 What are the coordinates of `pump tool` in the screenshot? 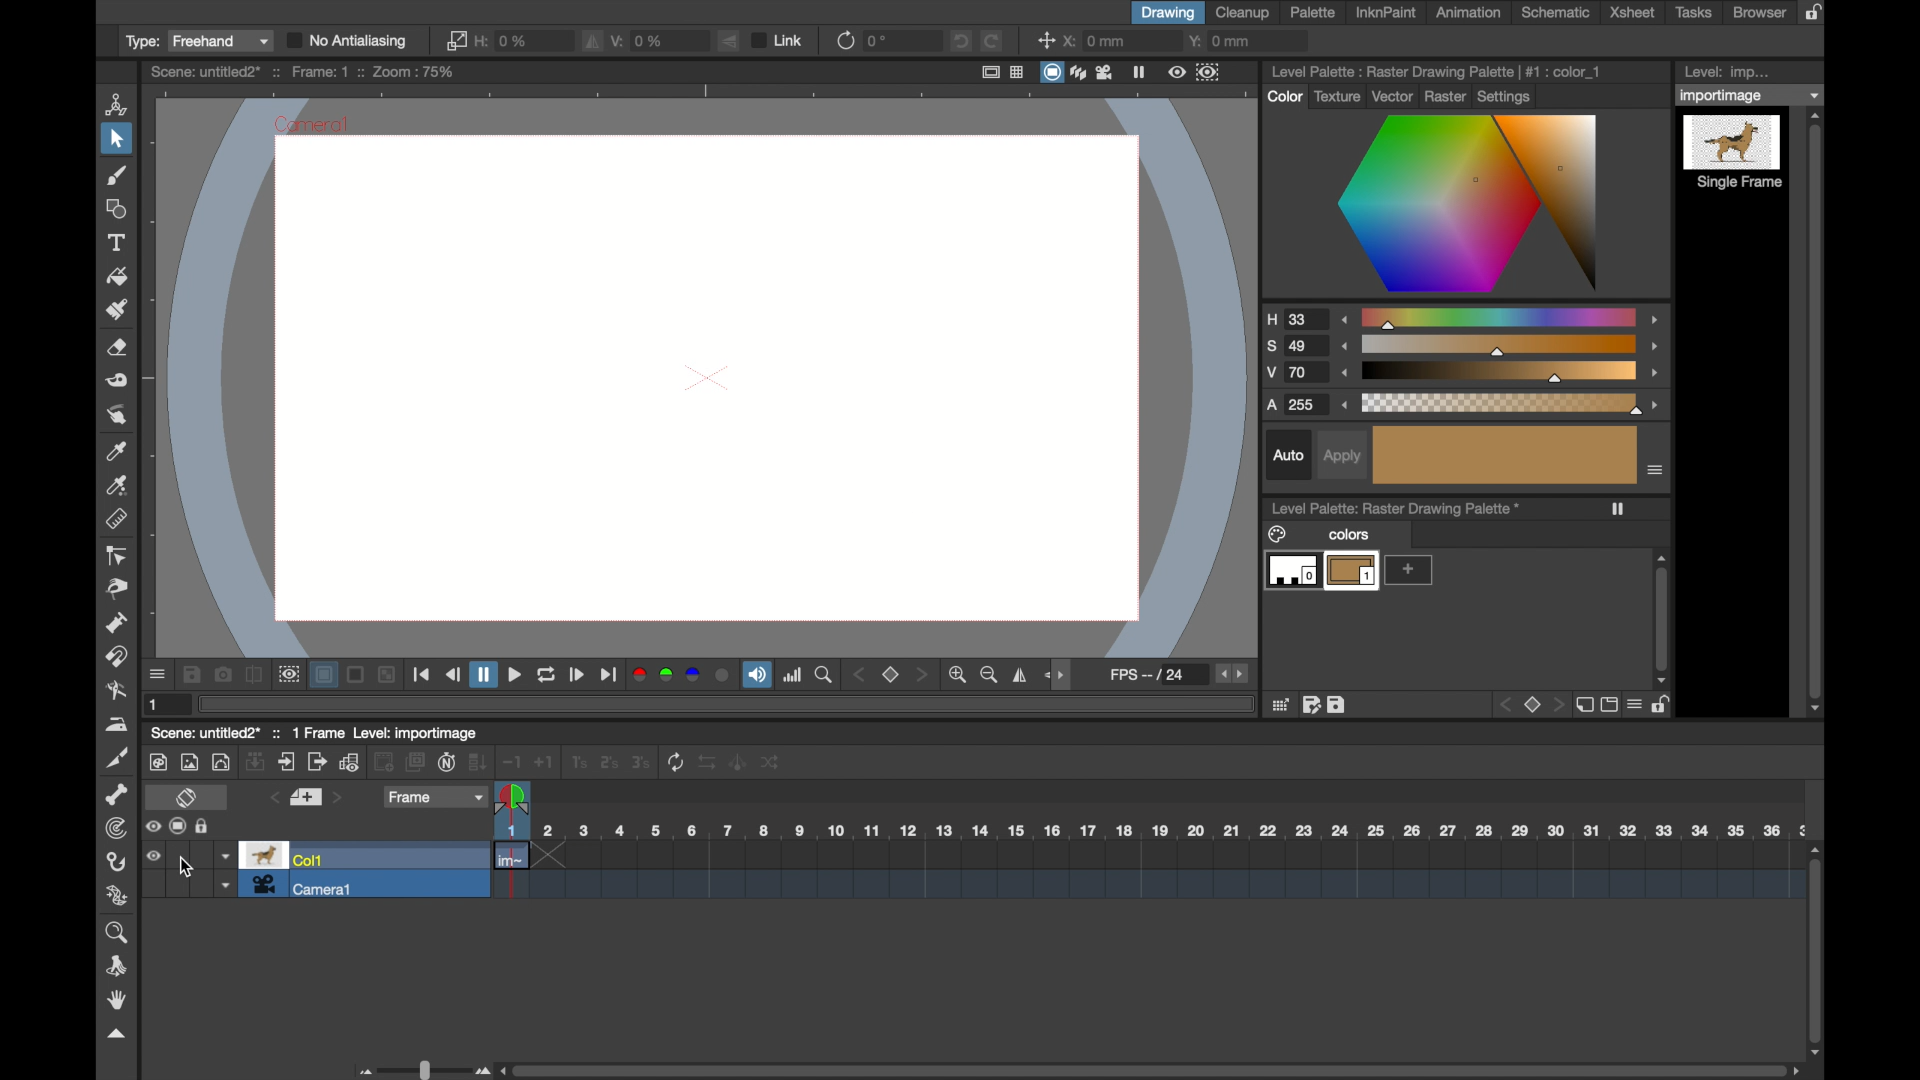 It's located at (115, 624).